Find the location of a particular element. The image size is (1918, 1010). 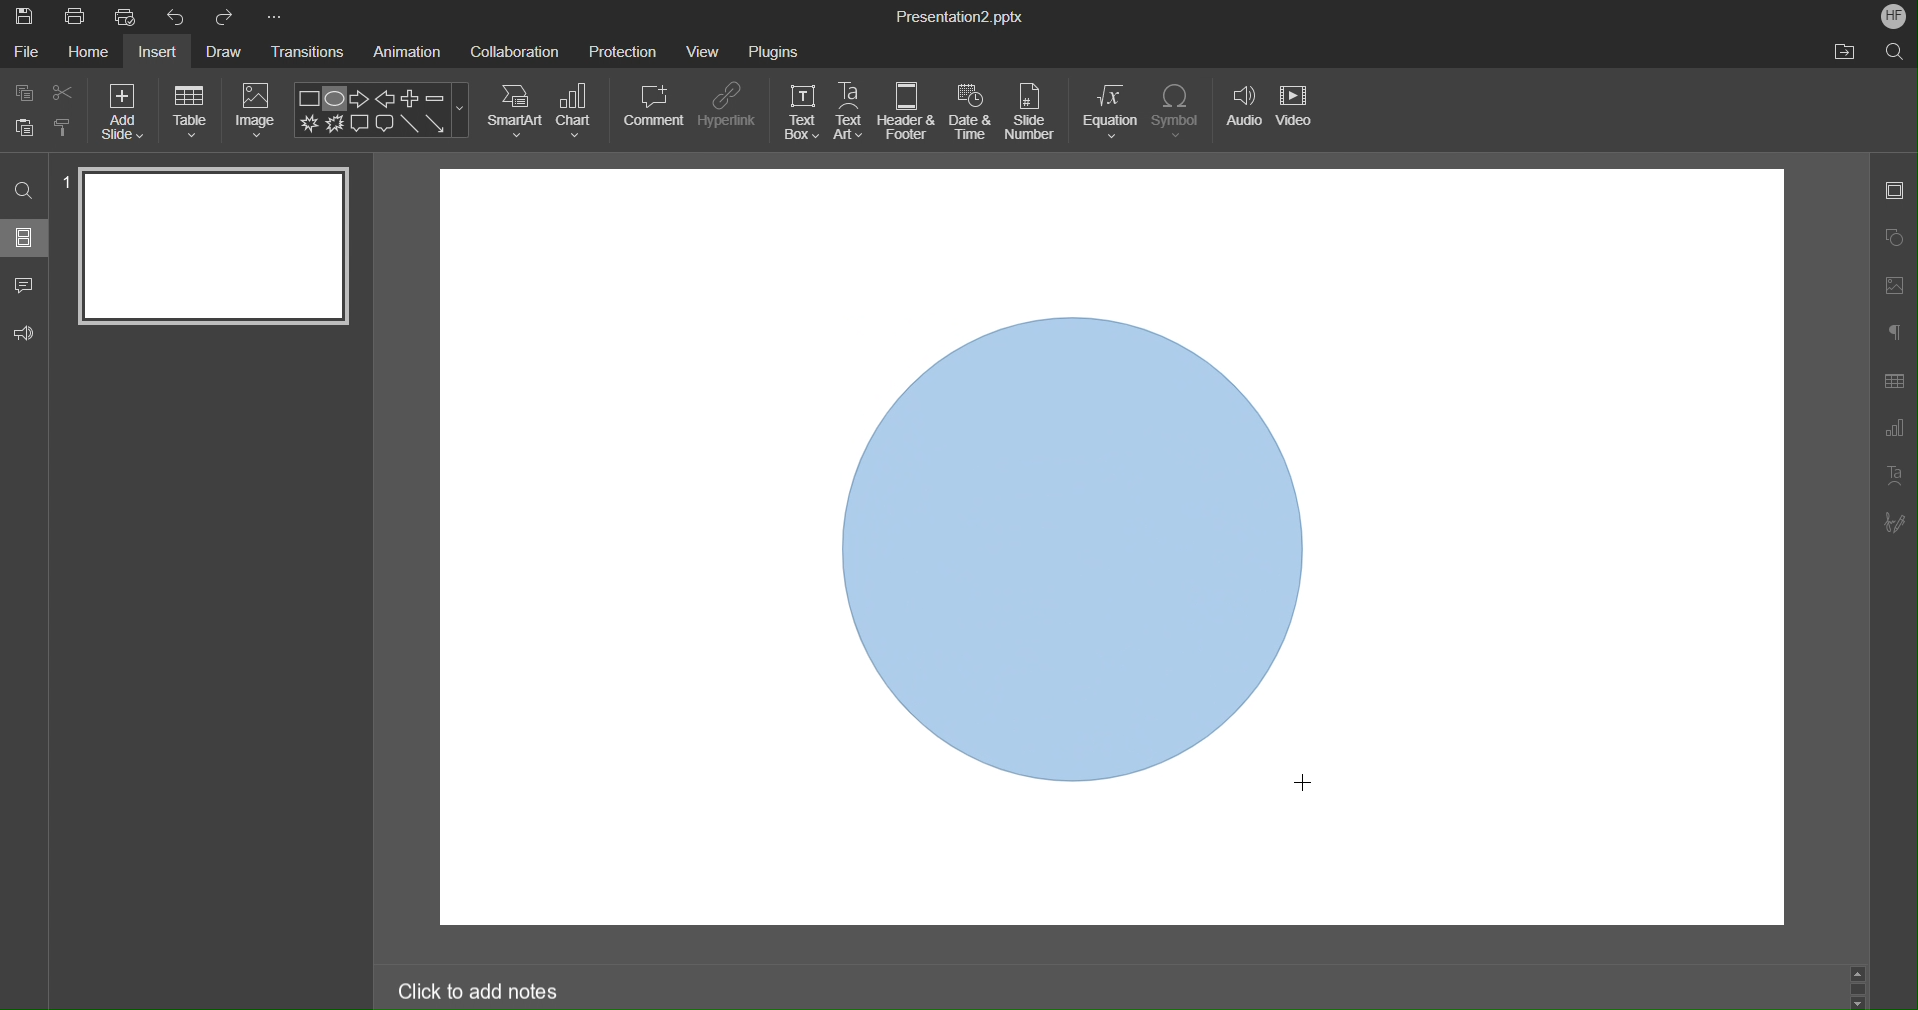

View is located at coordinates (705, 51).